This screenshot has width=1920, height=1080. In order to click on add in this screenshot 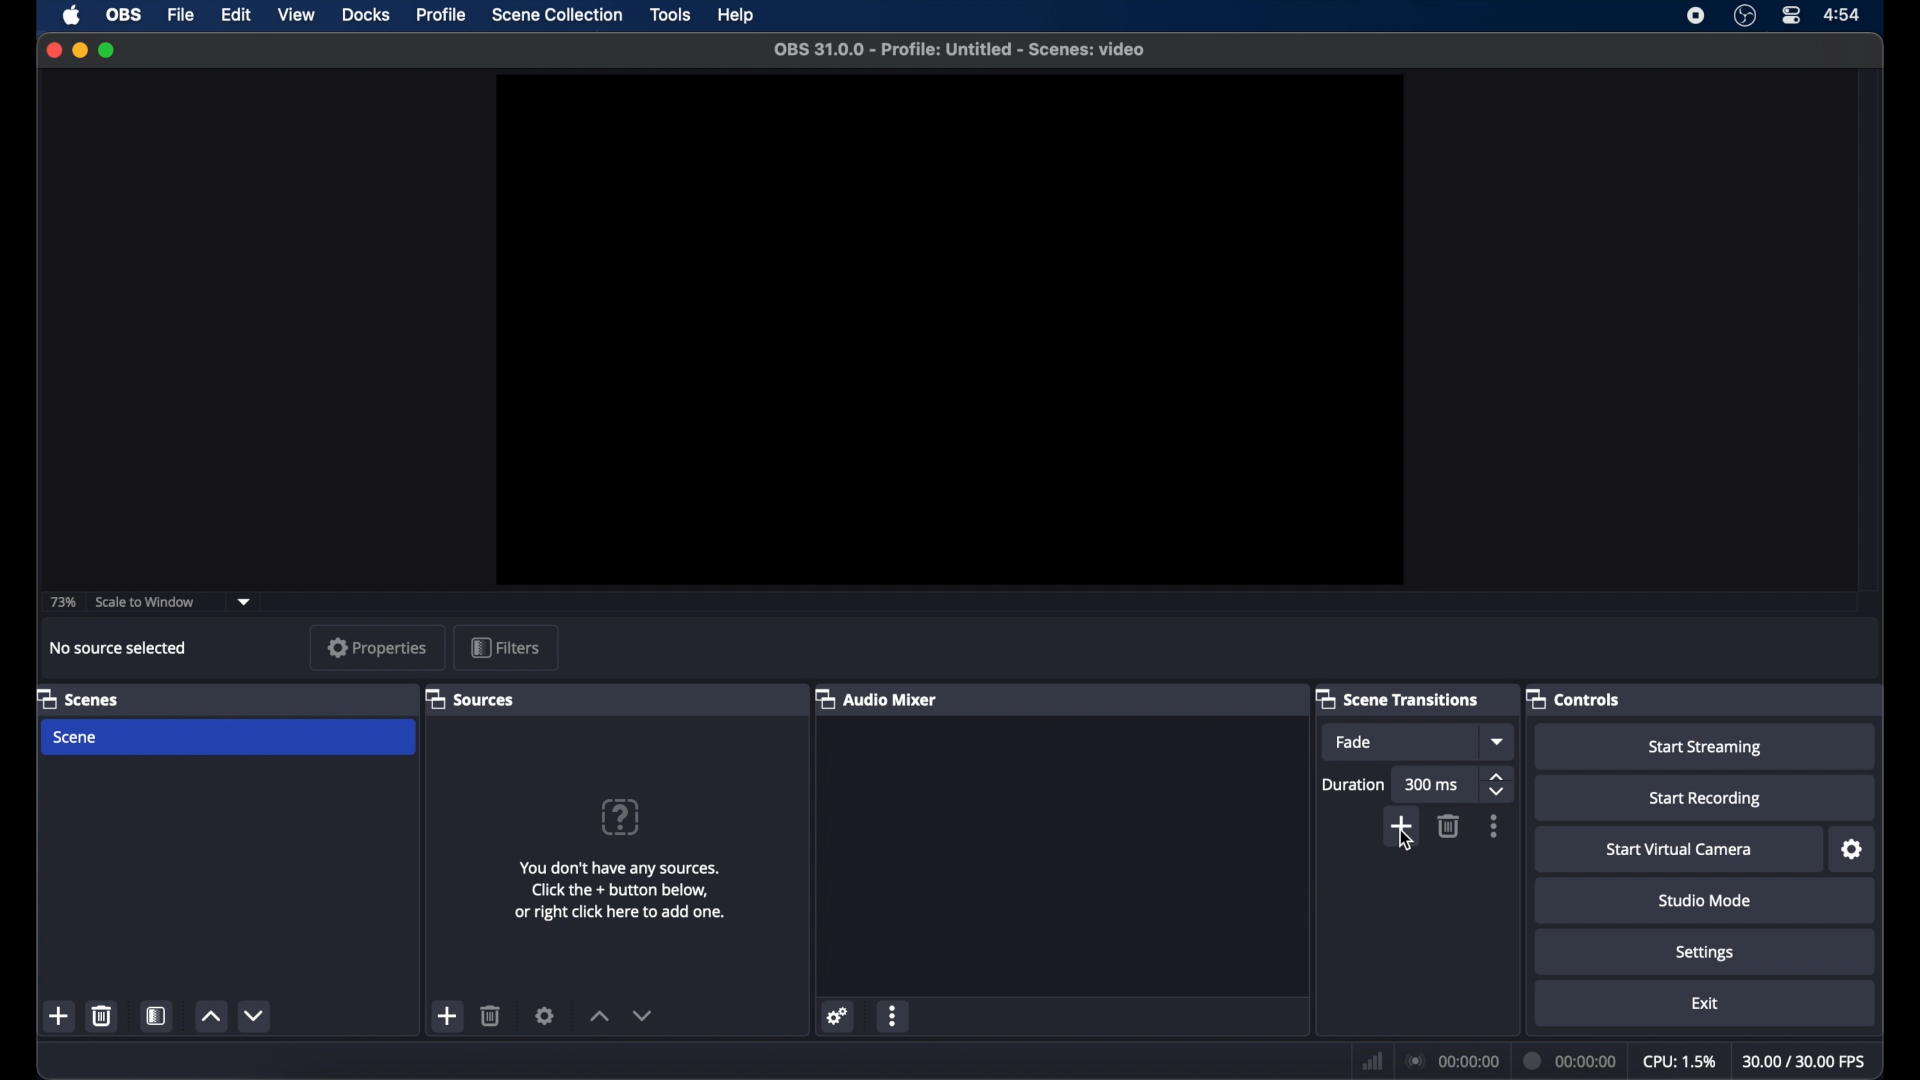, I will do `click(1400, 822)`.